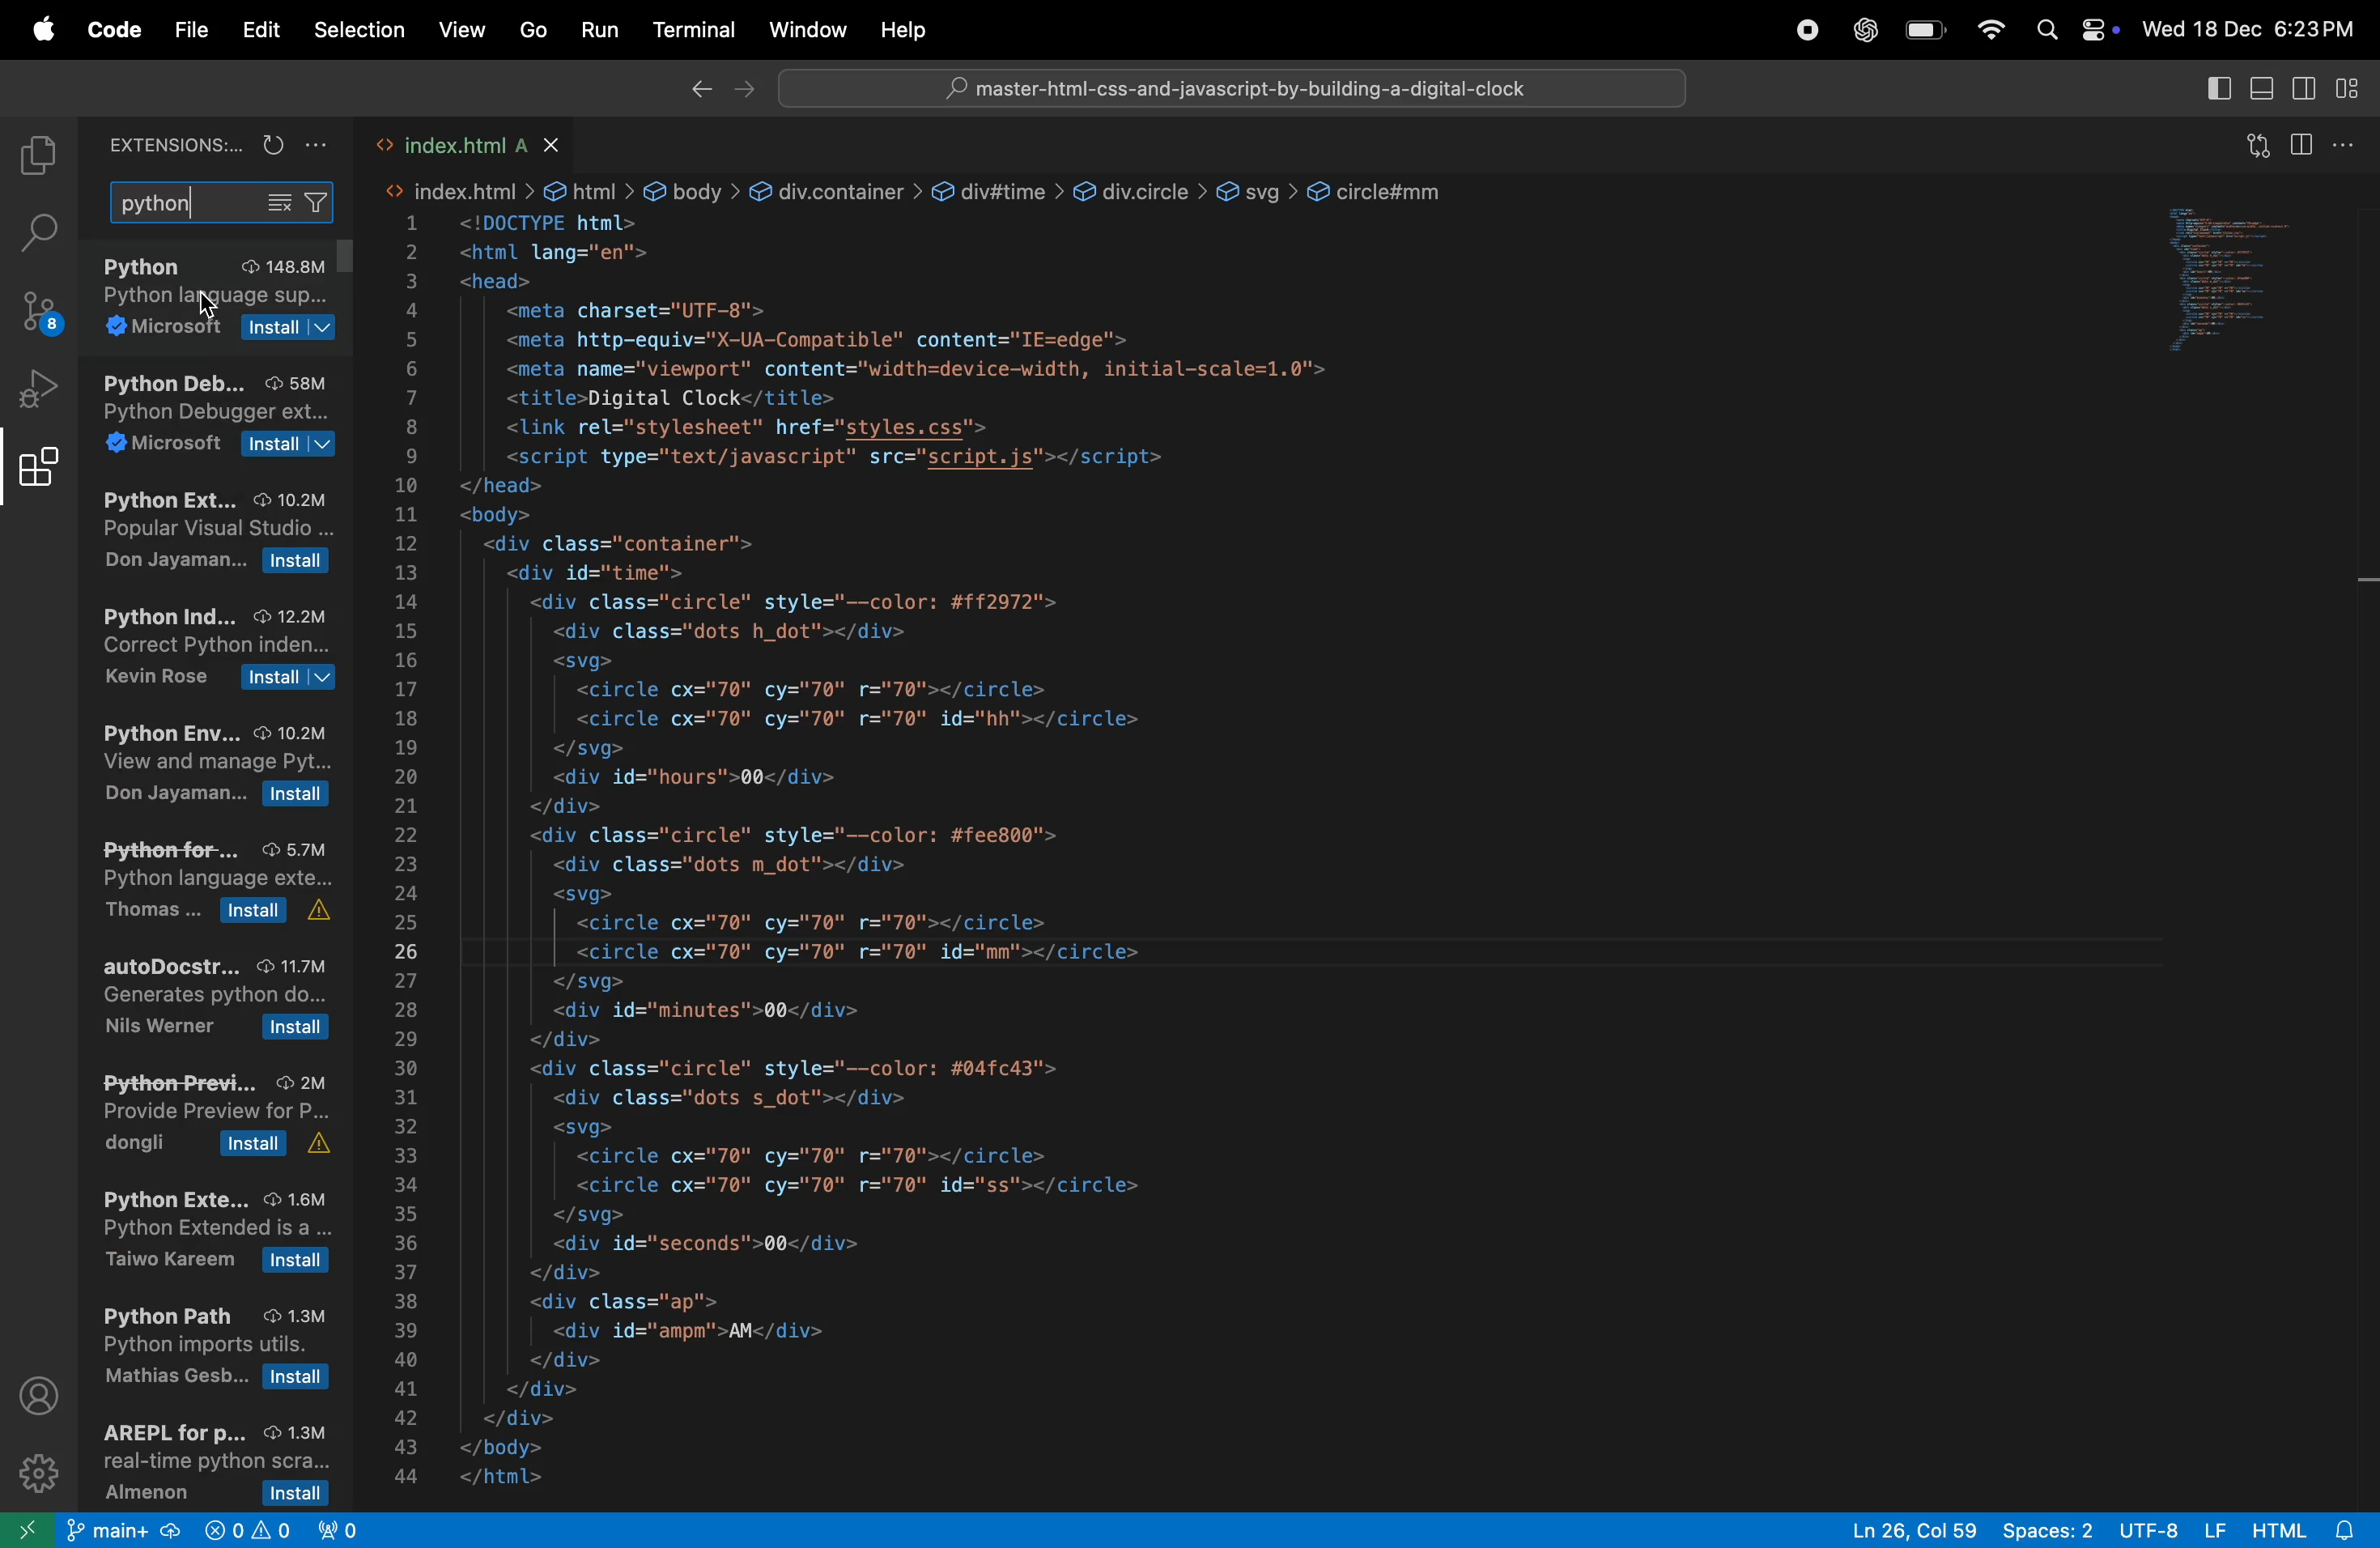 Image resolution: width=2380 pixels, height=1548 pixels. I want to click on This code block describing about front page of a website, so click(1123, 812).